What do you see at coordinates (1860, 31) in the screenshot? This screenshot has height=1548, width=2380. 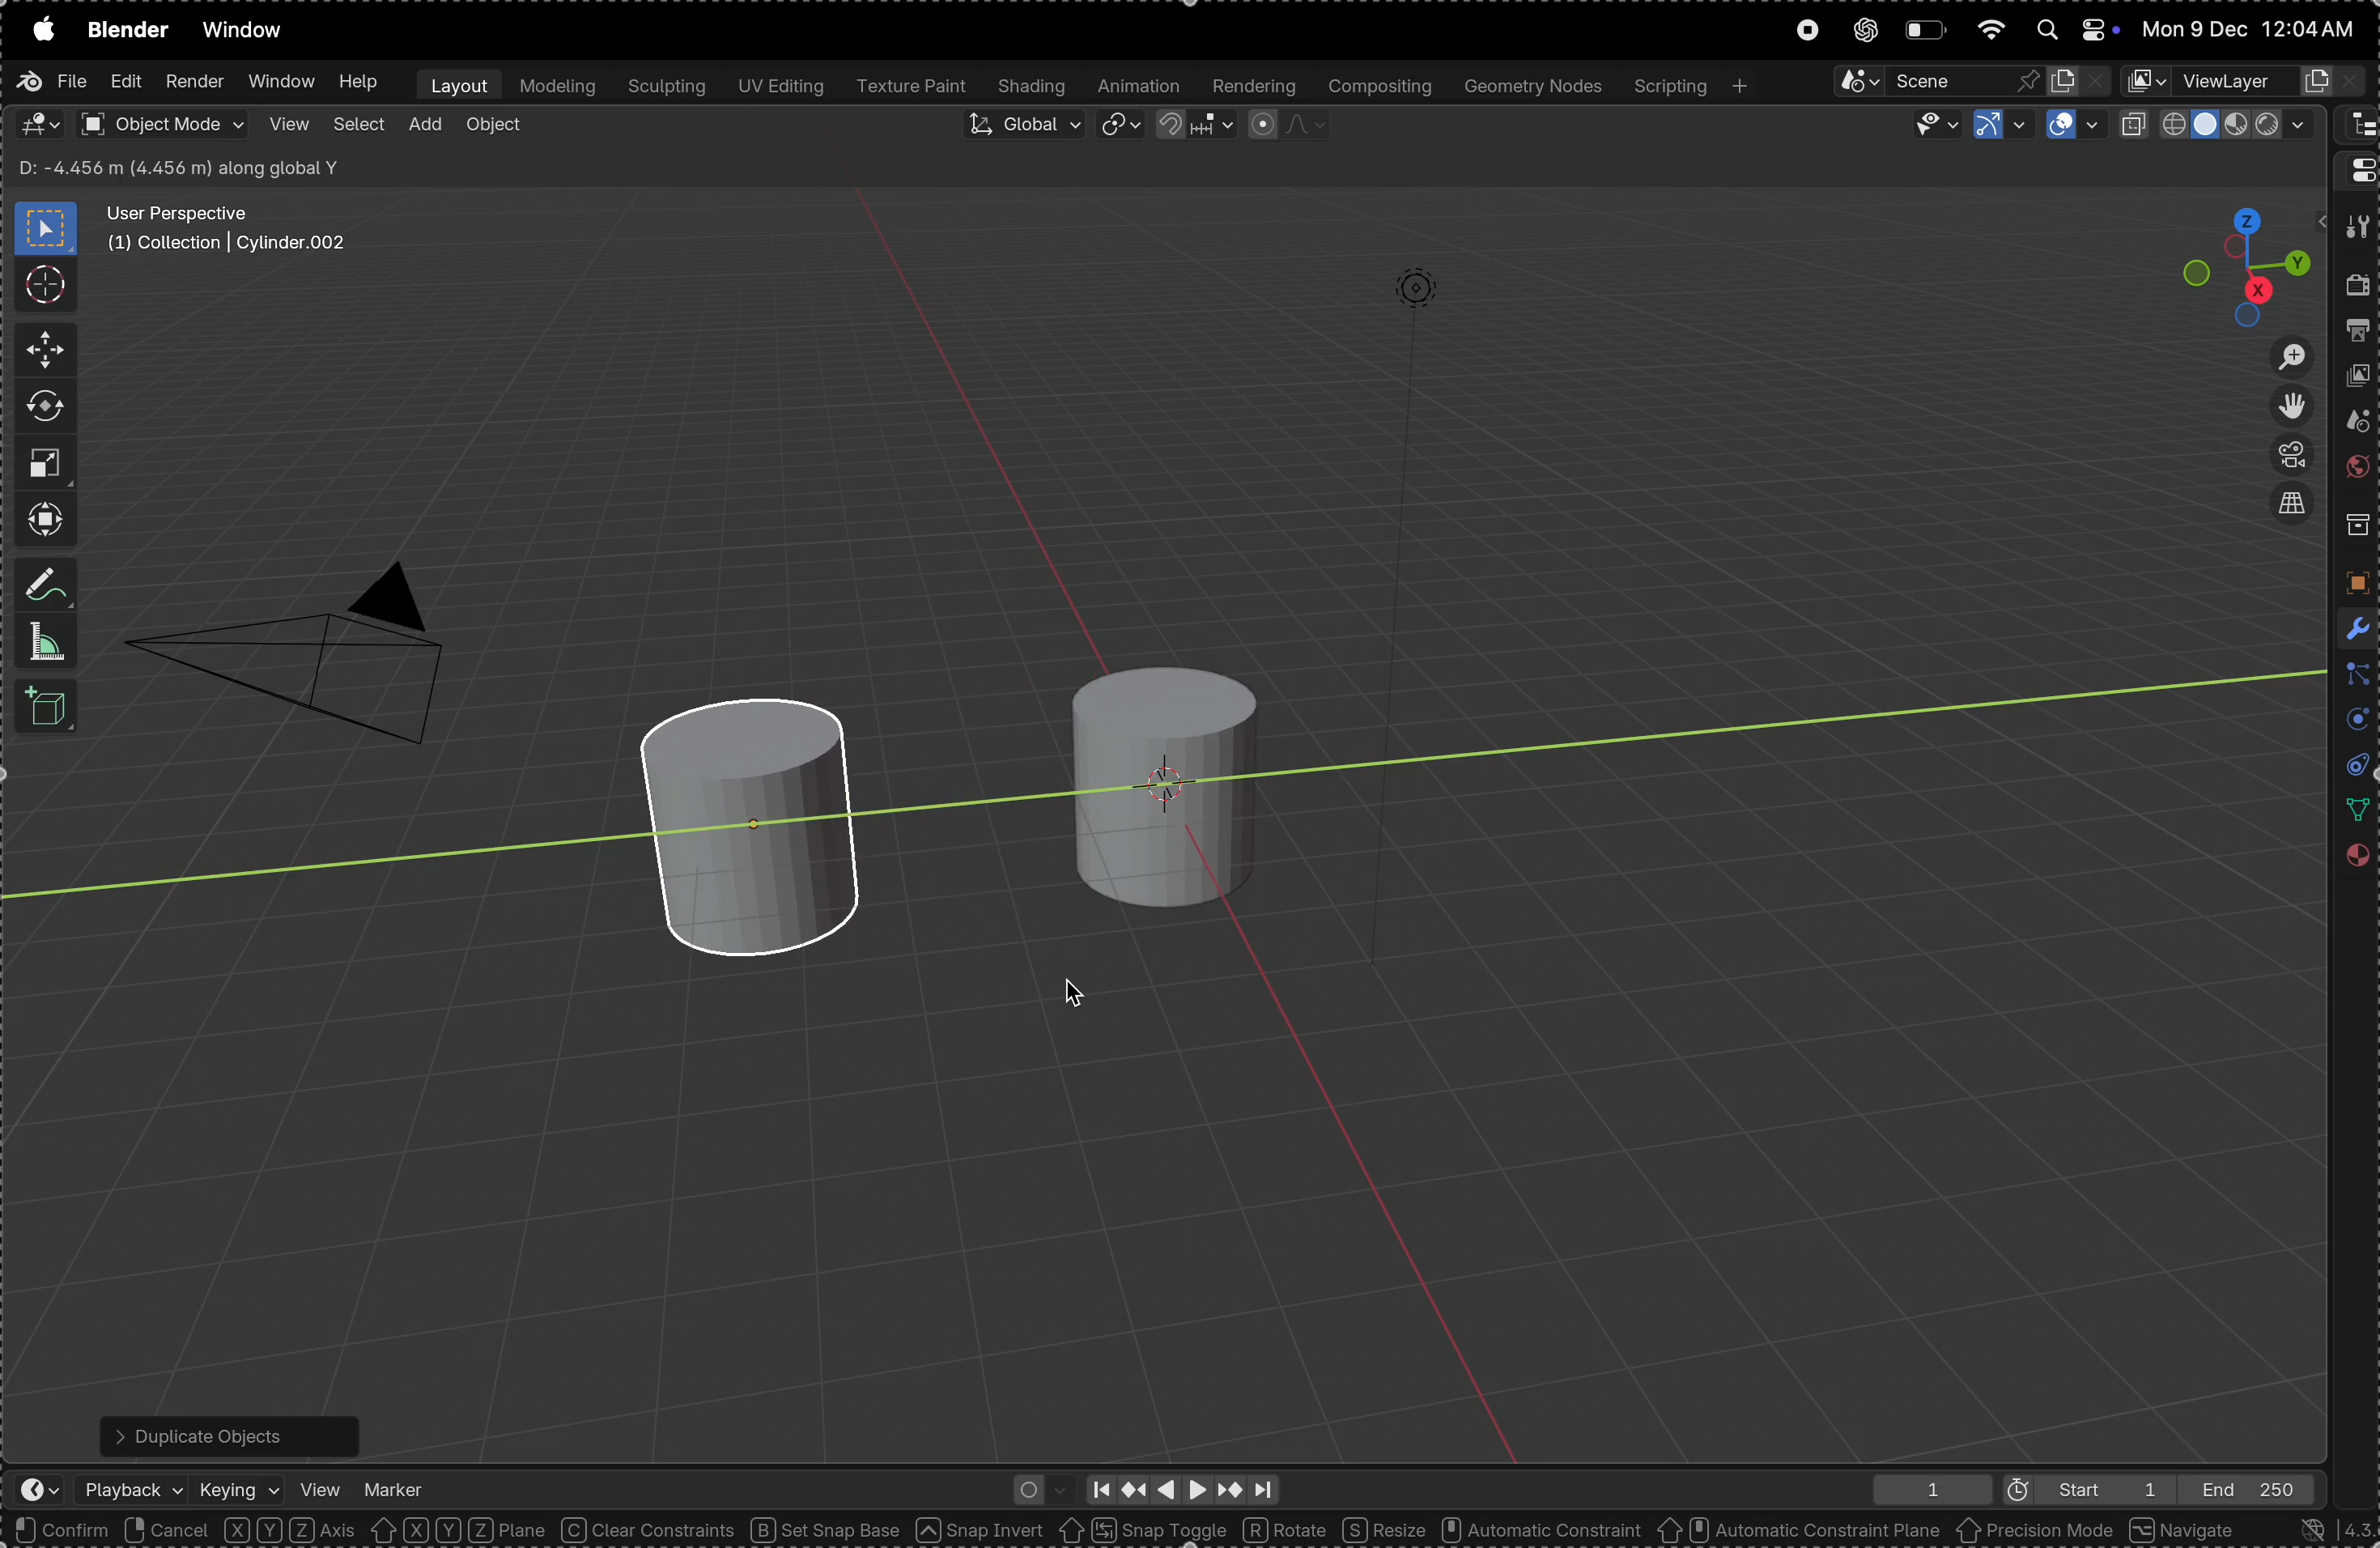 I see `chatgpt` at bounding box center [1860, 31].